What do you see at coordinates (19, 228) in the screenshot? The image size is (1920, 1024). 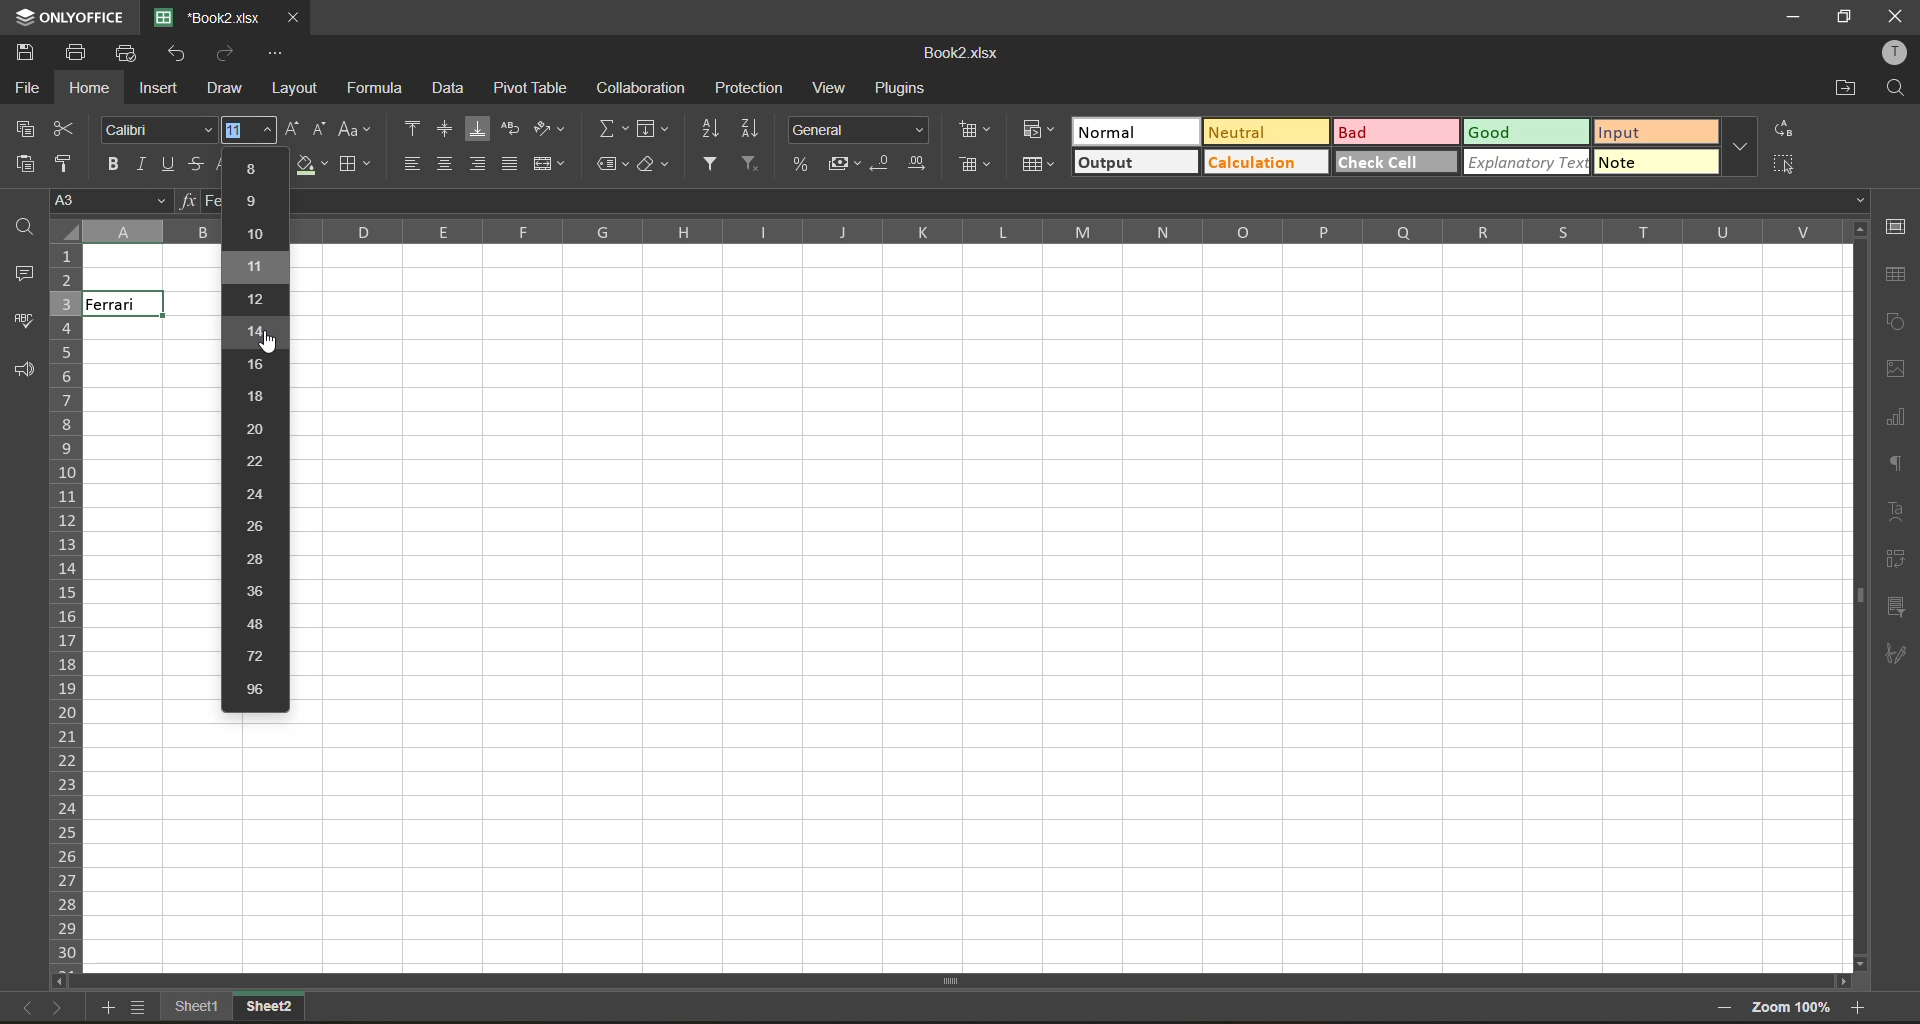 I see `find` at bounding box center [19, 228].